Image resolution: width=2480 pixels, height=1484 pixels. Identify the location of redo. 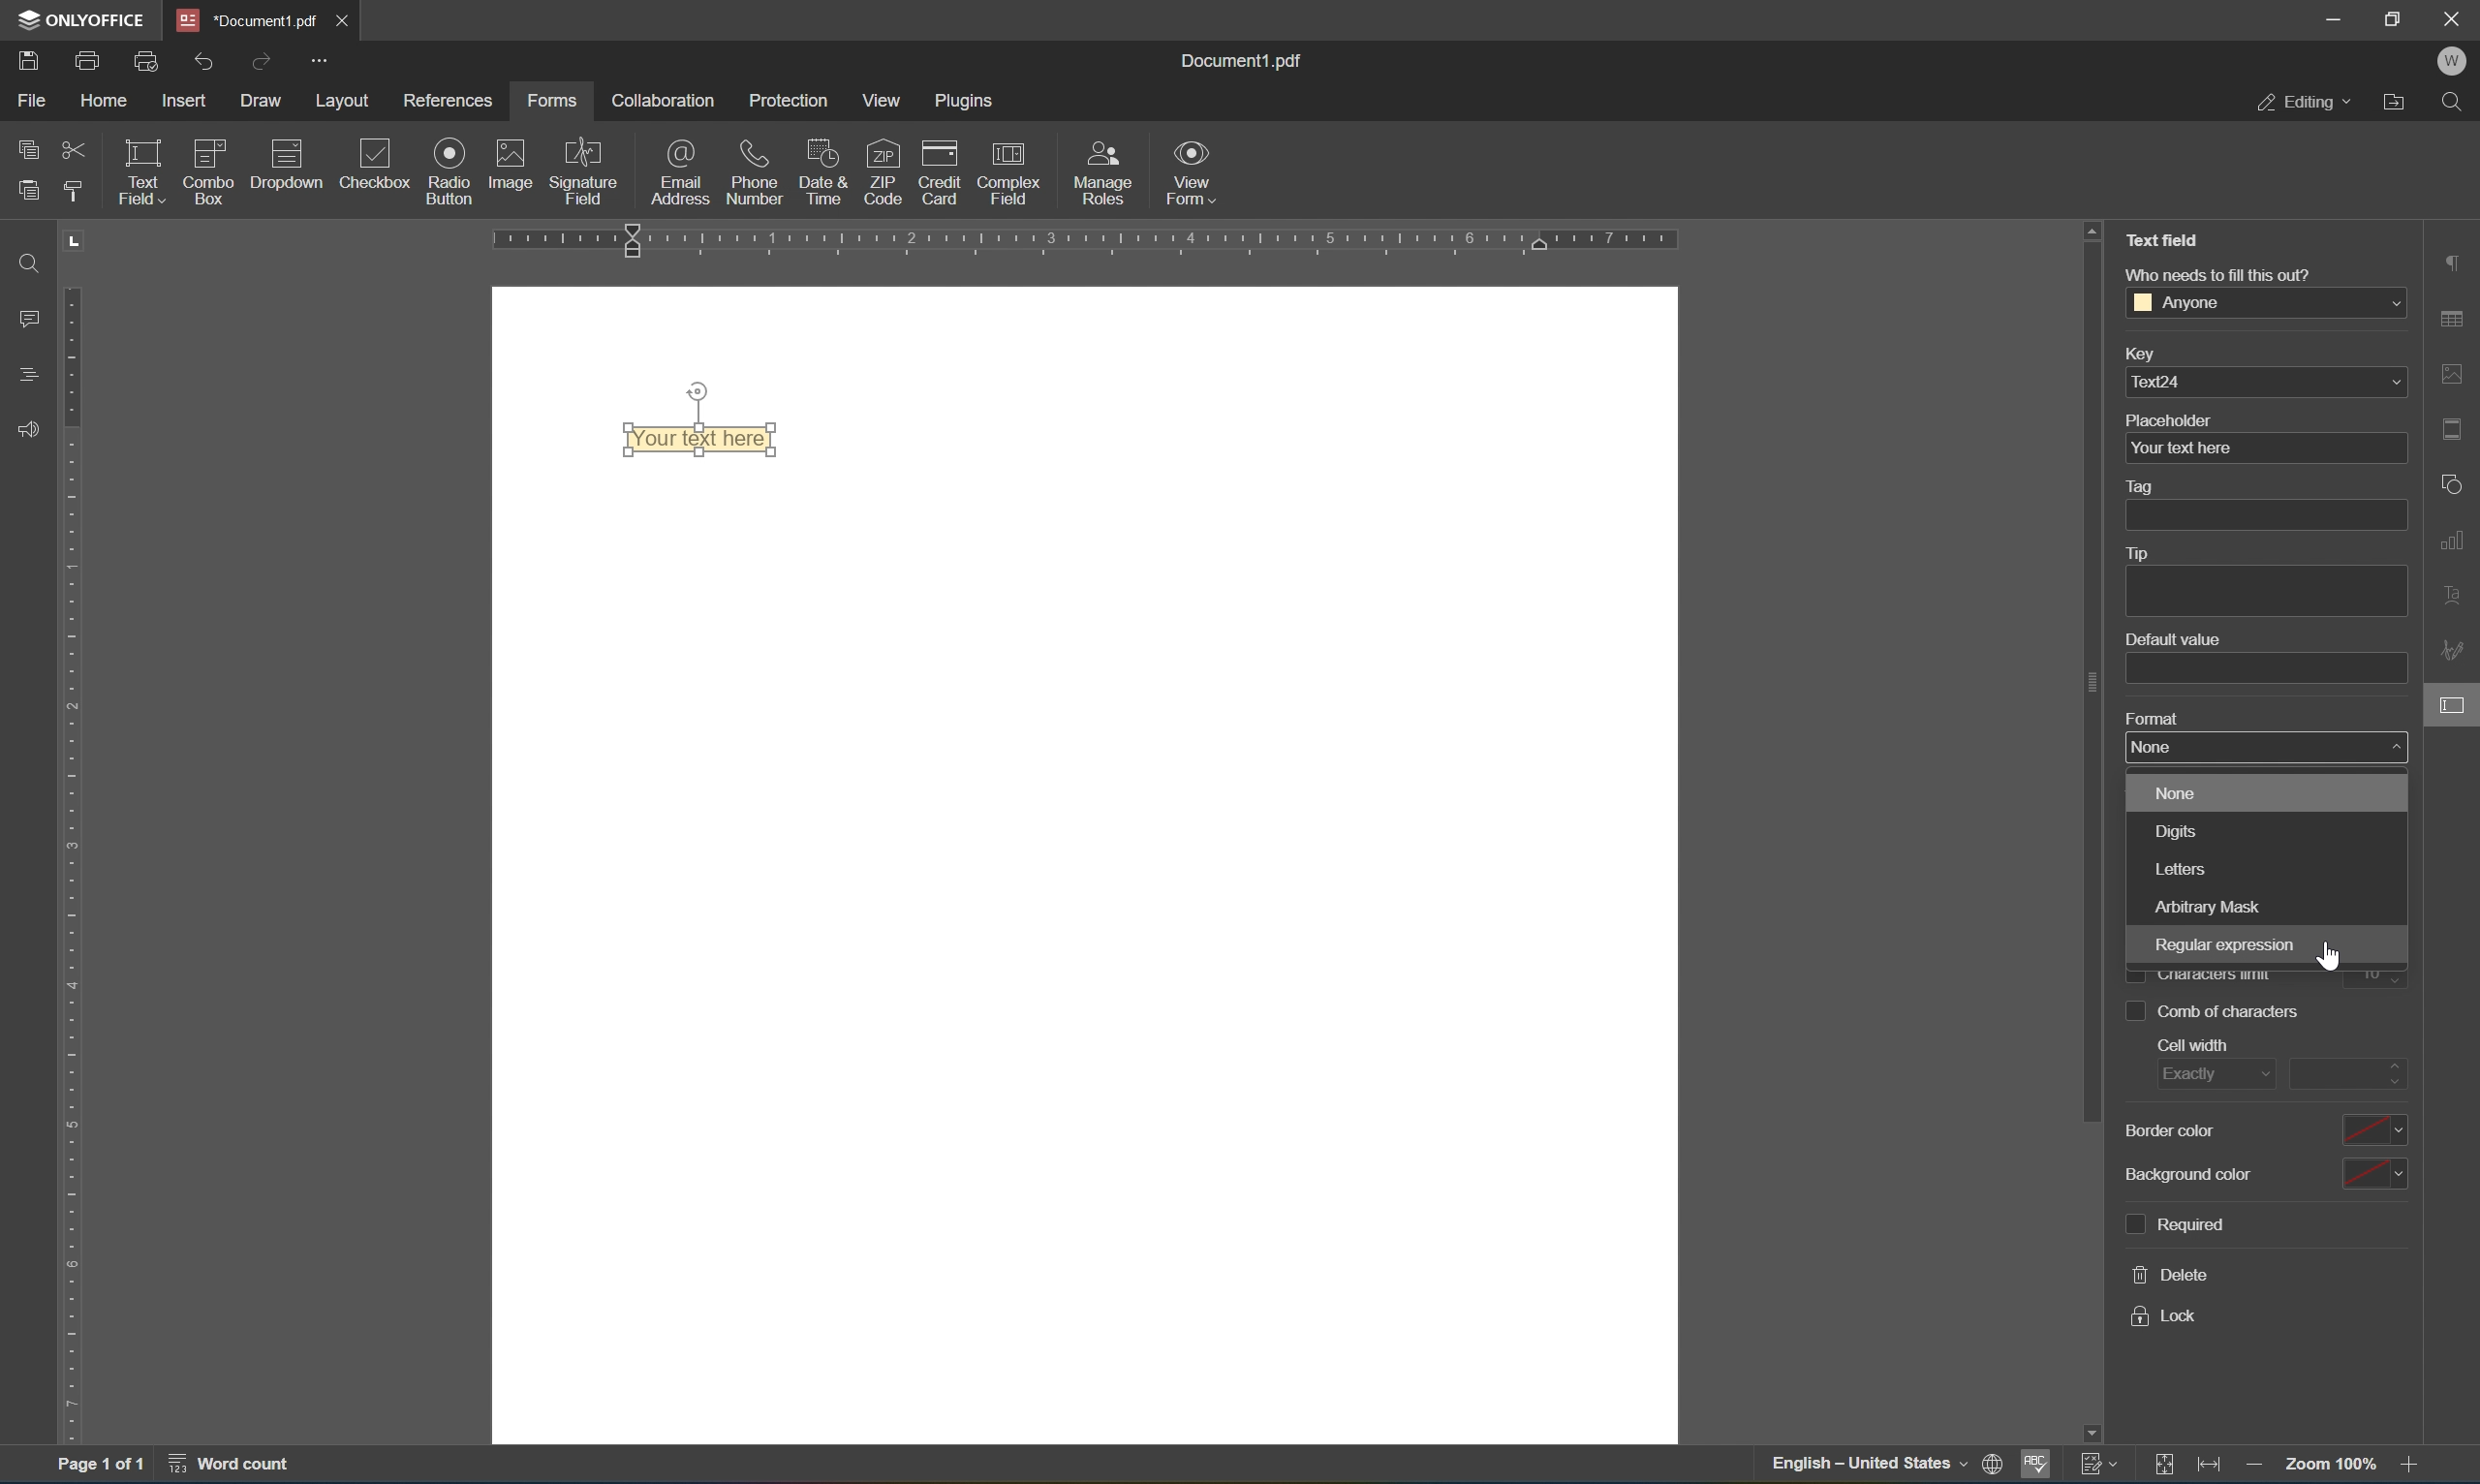
(265, 61).